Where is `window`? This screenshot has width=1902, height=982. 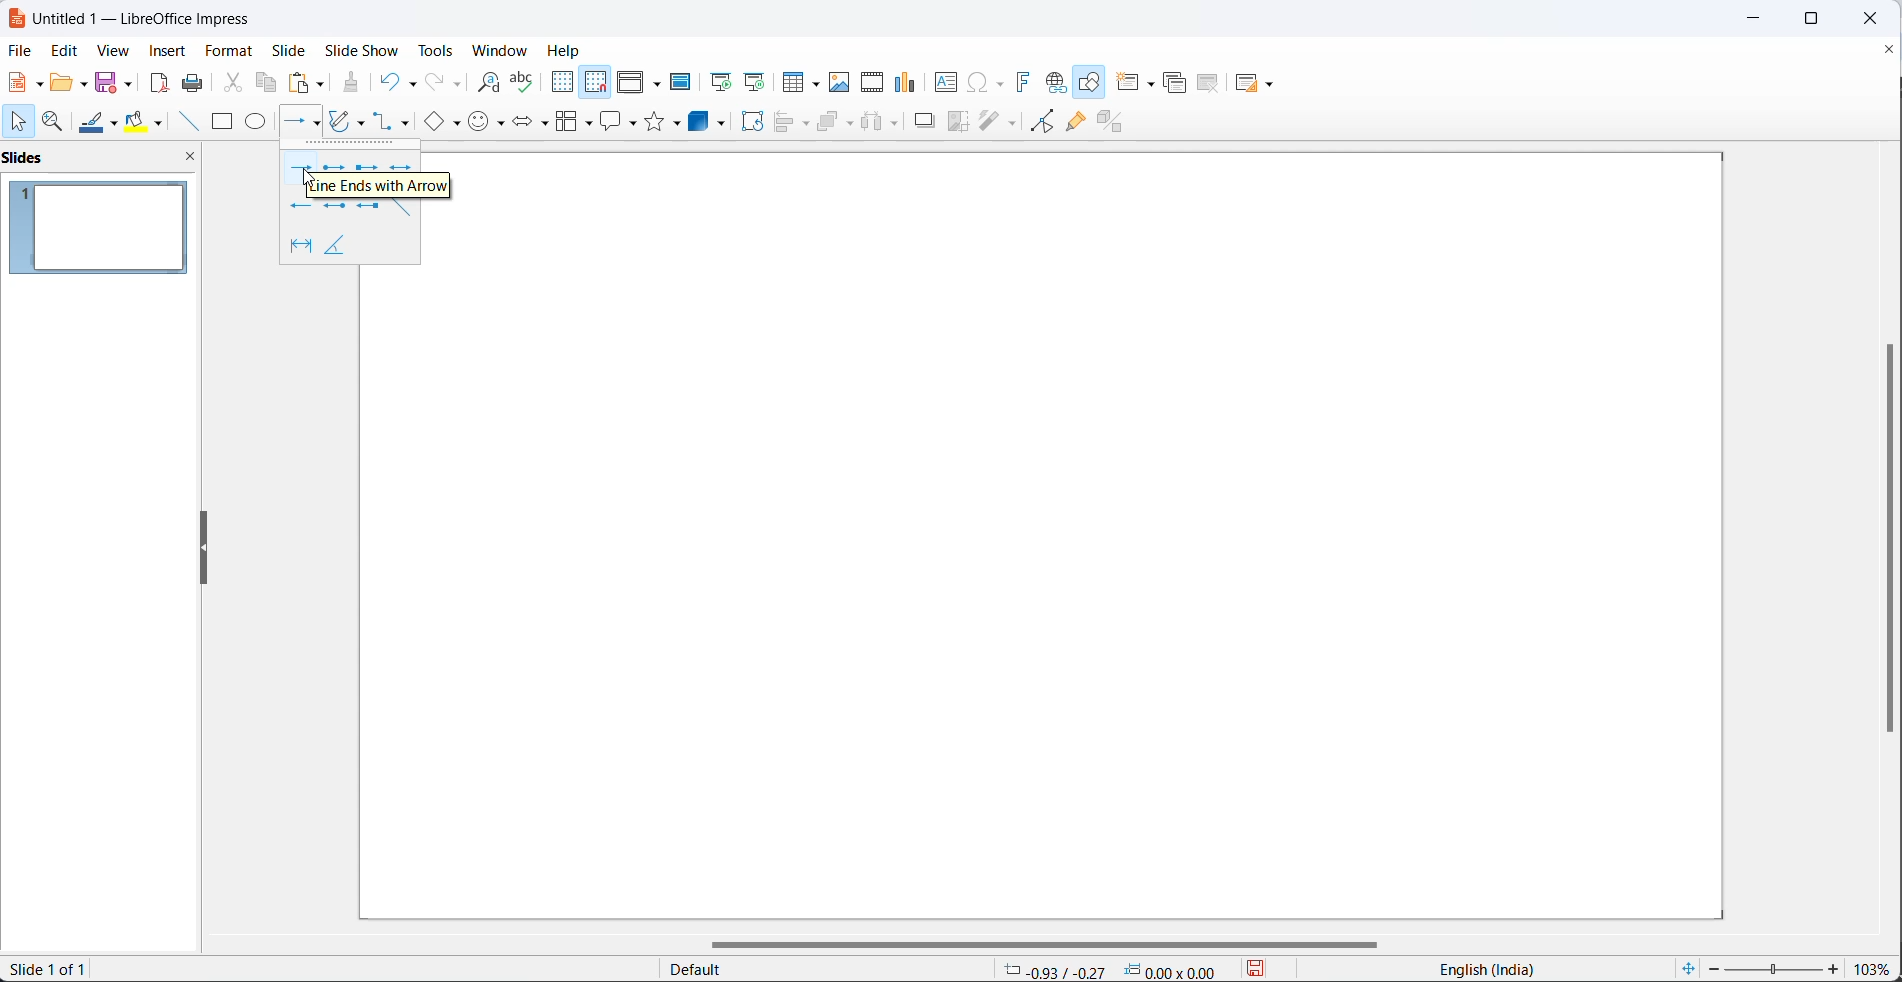 window is located at coordinates (499, 52).